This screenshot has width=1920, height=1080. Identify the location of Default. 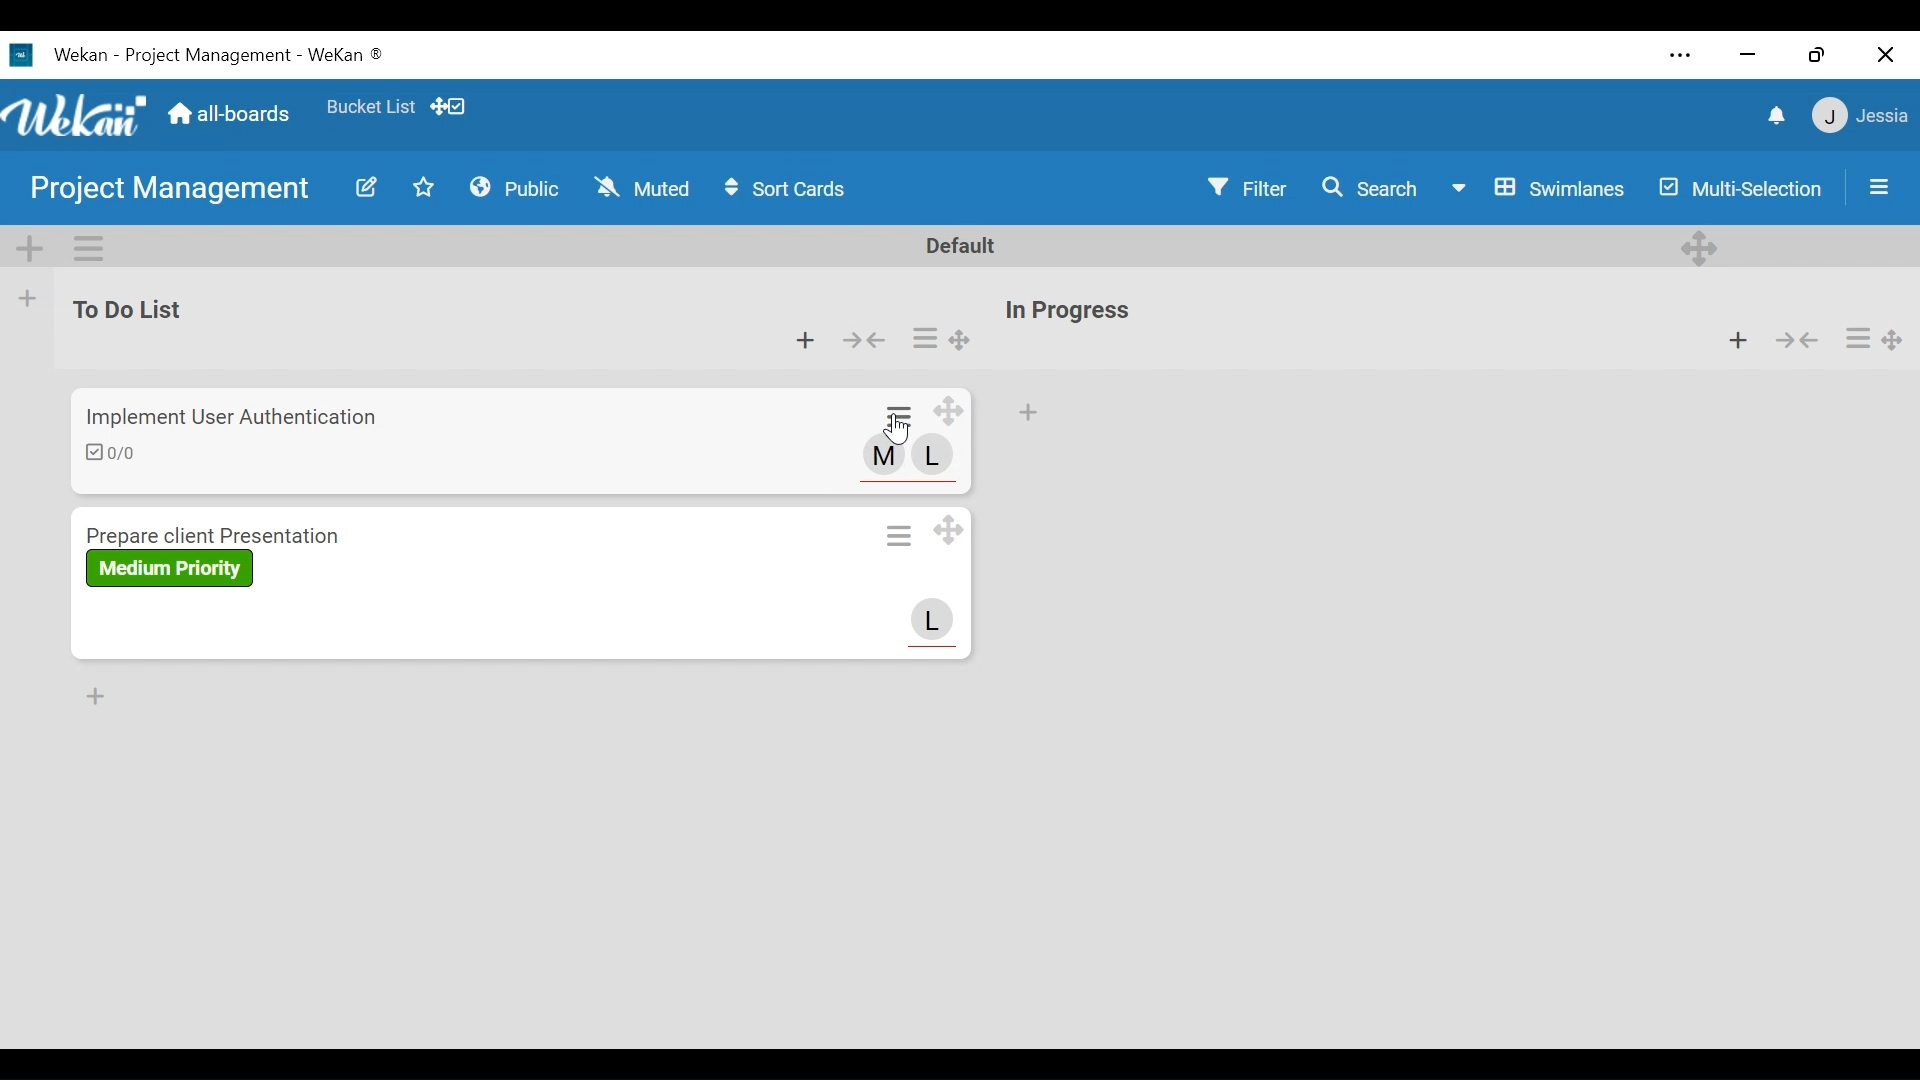
(964, 245).